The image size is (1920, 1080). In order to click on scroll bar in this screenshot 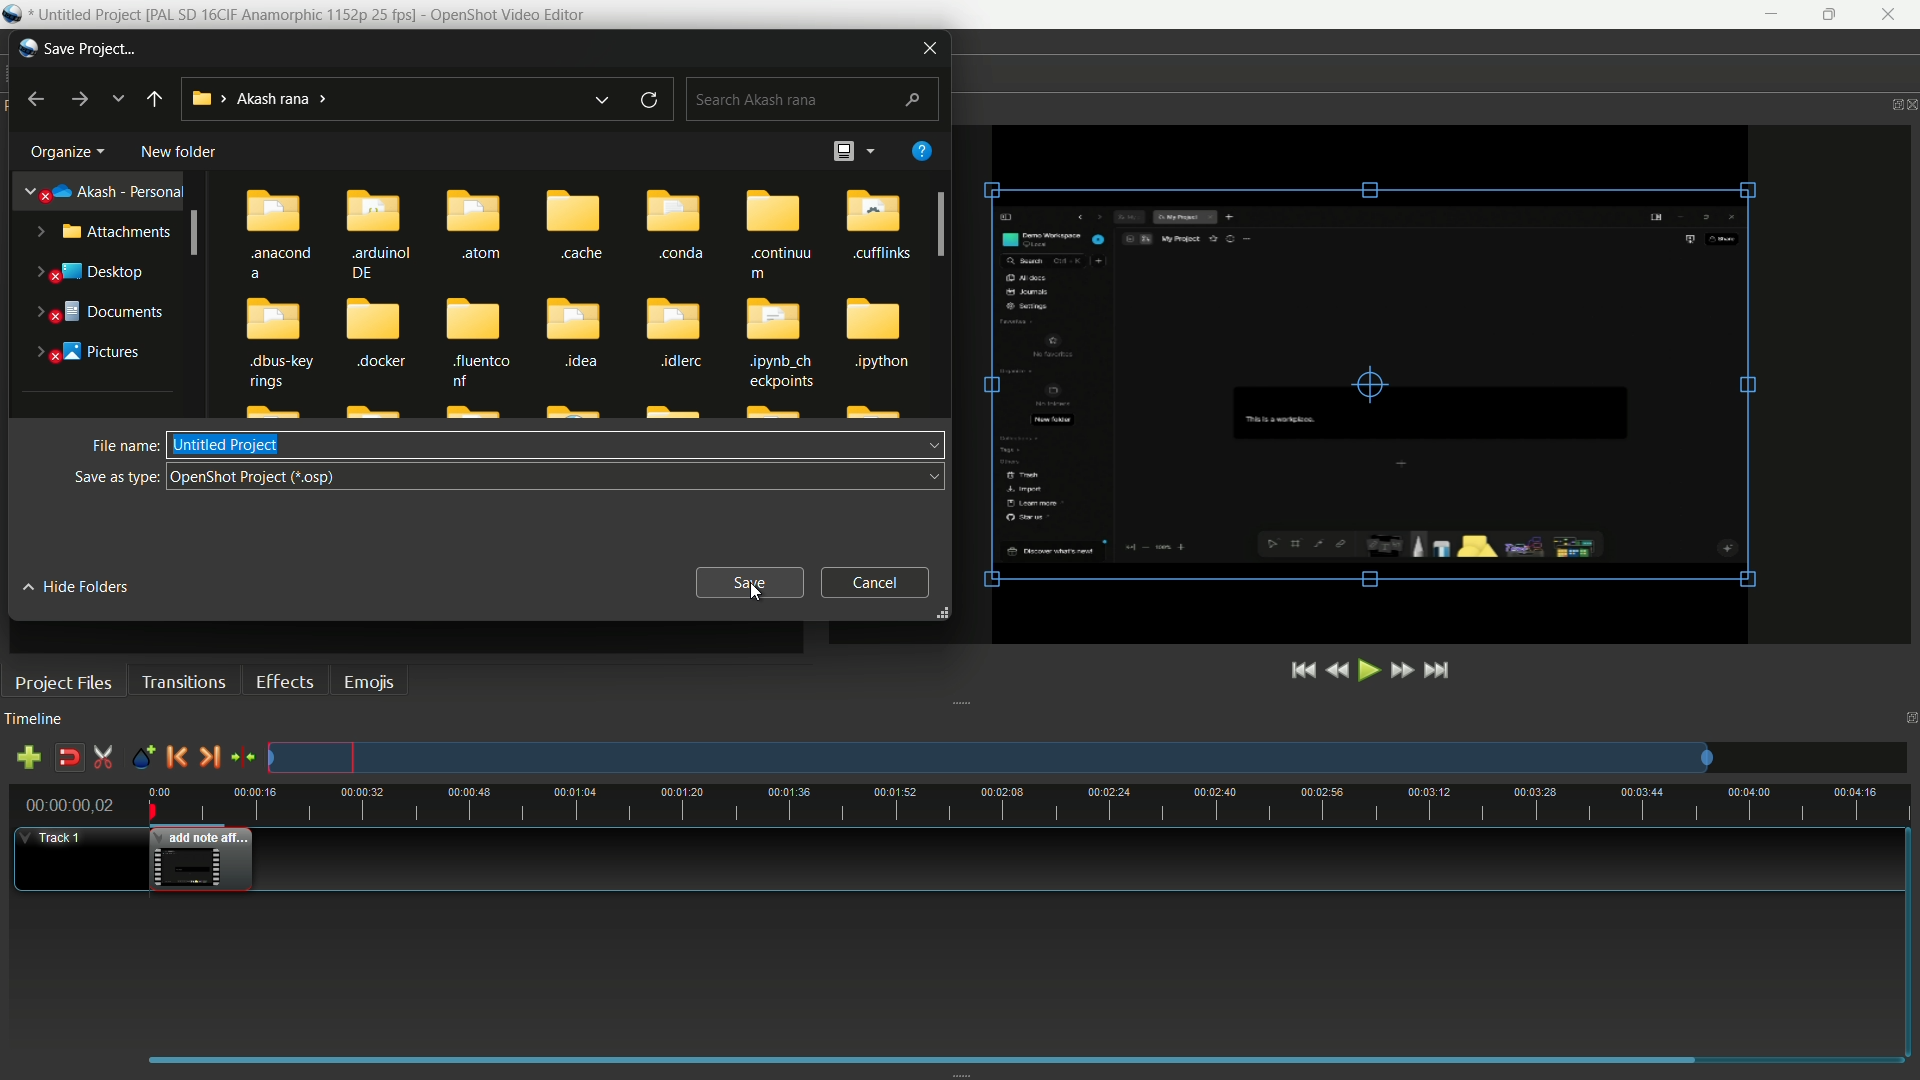, I will do `click(195, 232)`.